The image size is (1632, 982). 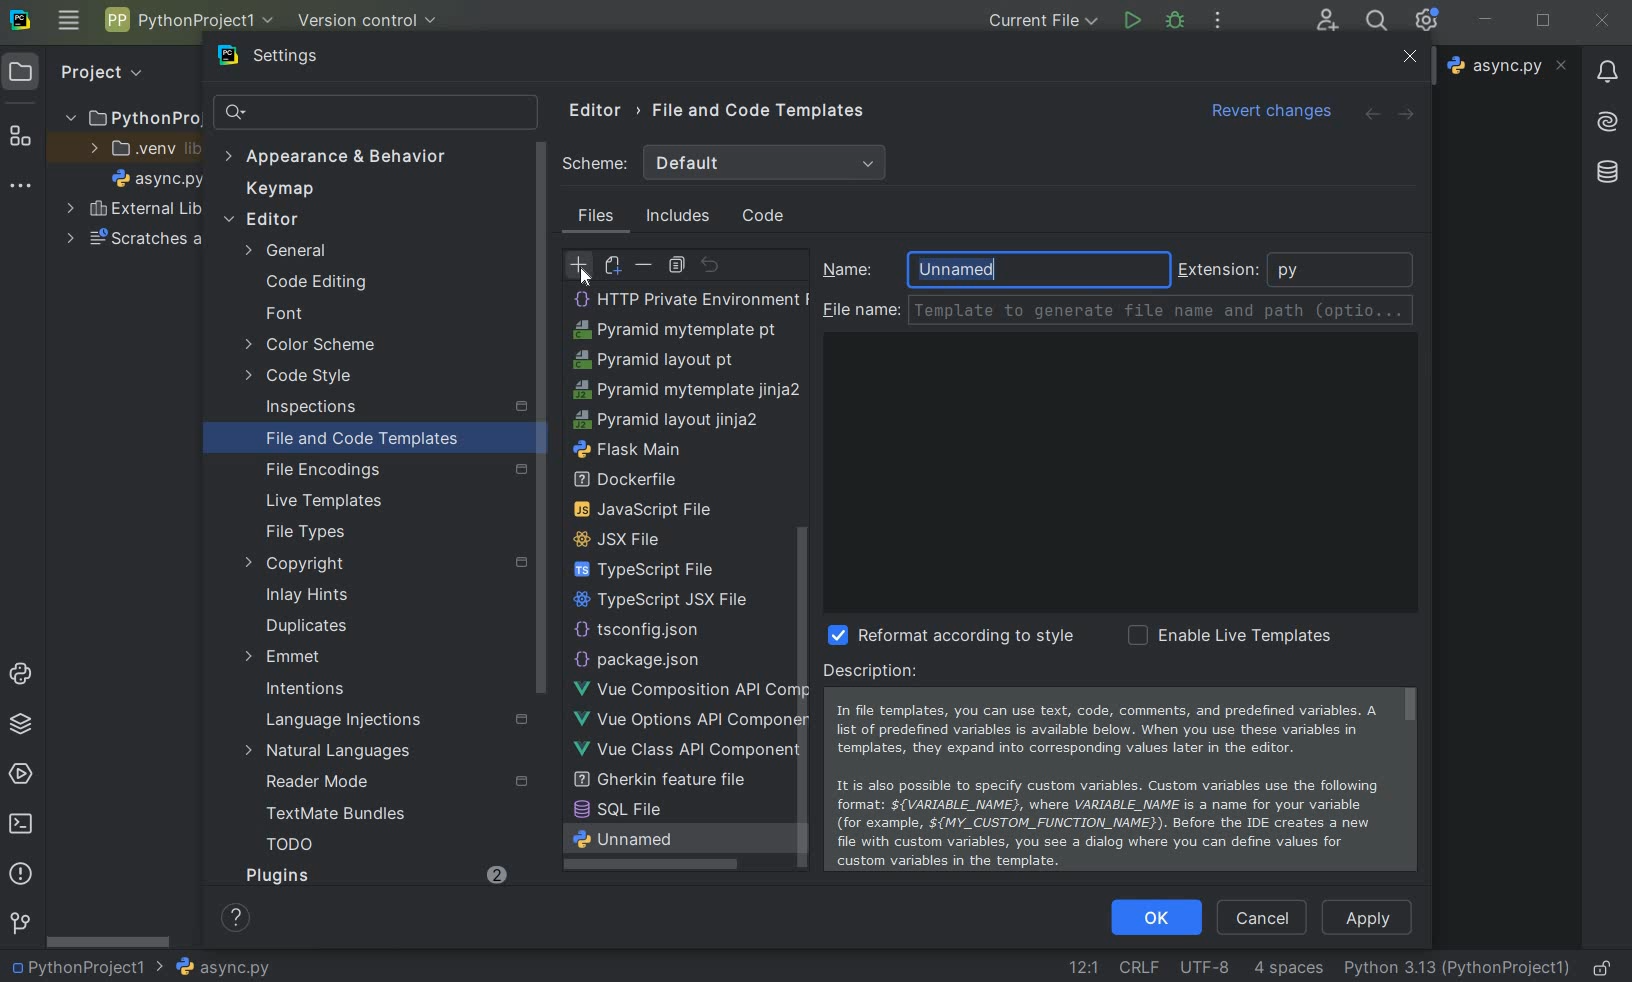 What do you see at coordinates (377, 112) in the screenshot?
I see `search settings` at bounding box center [377, 112].